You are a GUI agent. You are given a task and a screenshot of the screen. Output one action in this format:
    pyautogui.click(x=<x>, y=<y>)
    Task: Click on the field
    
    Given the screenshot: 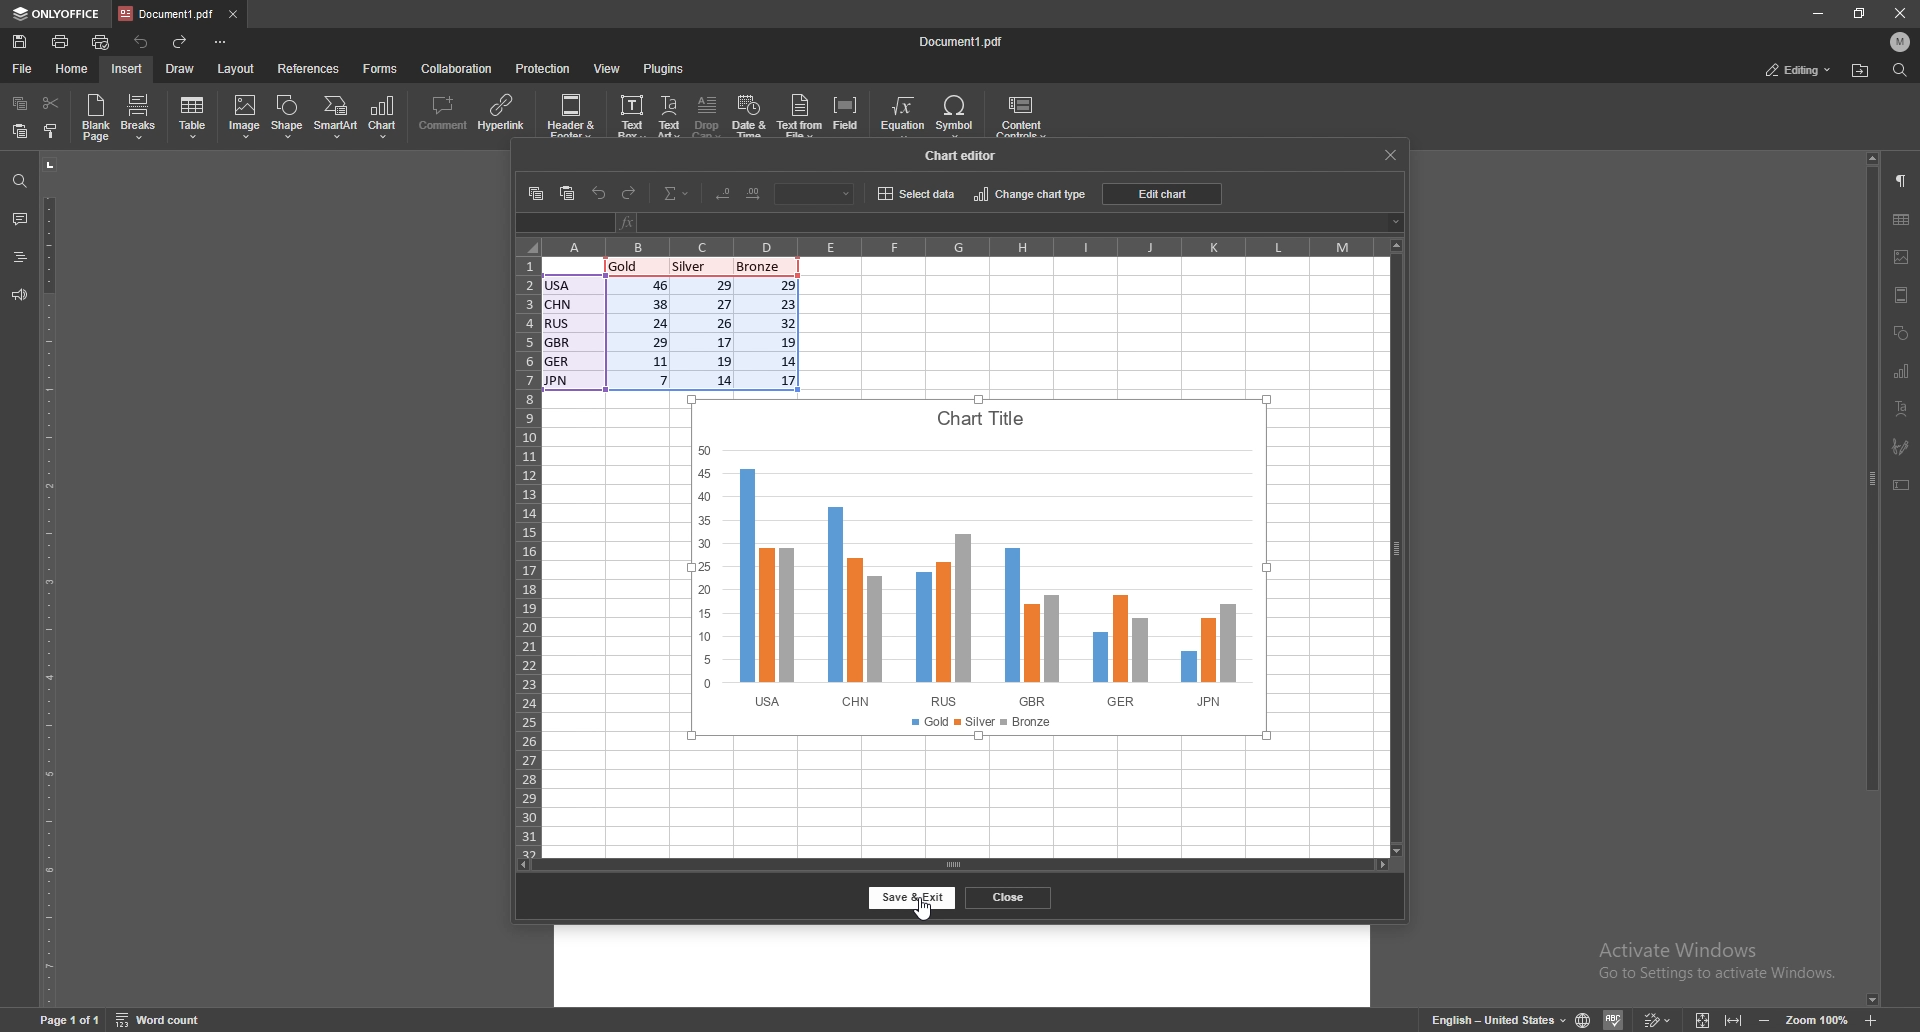 What is the action you would take?
    pyautogui.click(x=848, y=117)
    